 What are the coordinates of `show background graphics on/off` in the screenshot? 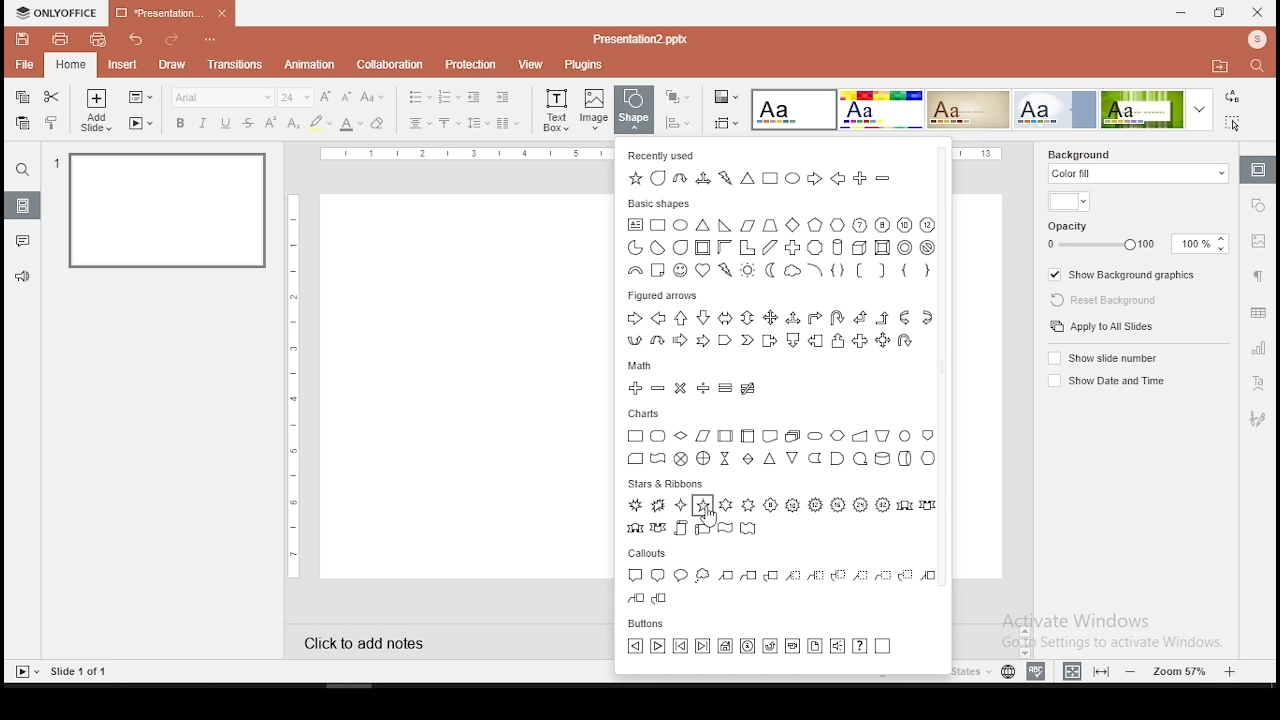 It's located at (1125, 273).